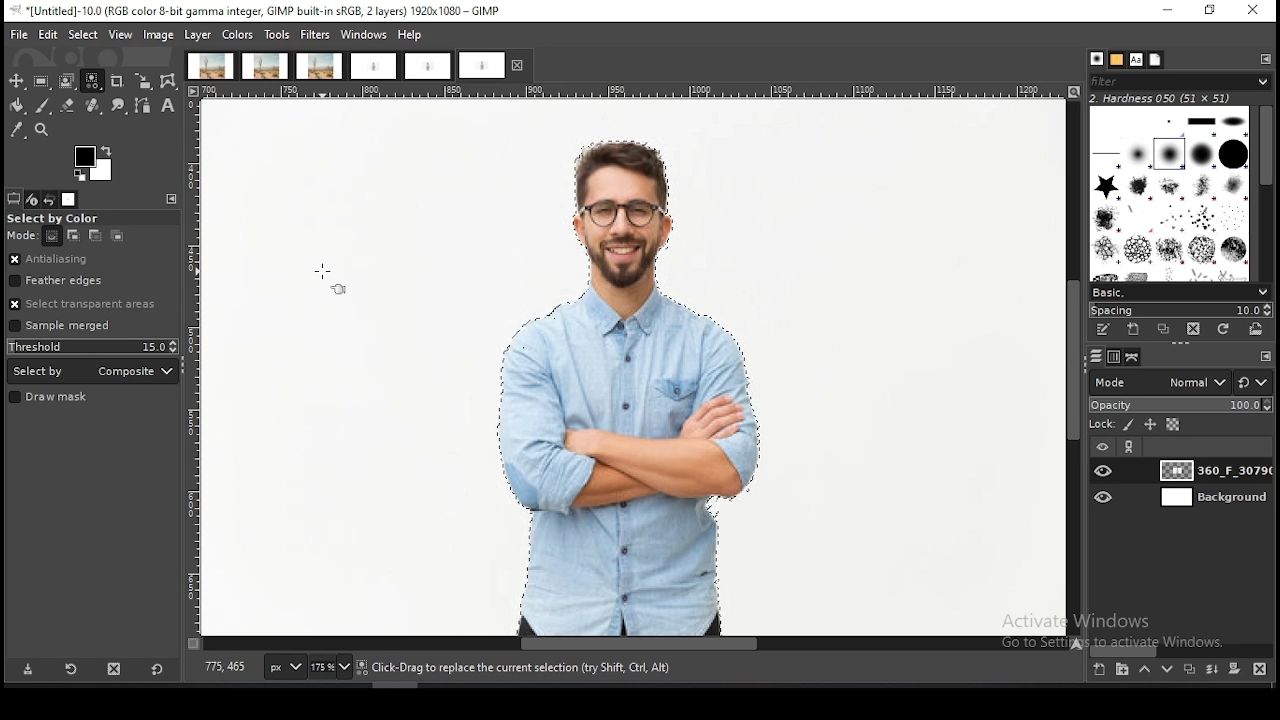 This screenshot has width=1280, height=720. What do you see at coordinates (1180, 82) in the screenshot?
I see `filter brushes` at bounding box center [1180, 82].